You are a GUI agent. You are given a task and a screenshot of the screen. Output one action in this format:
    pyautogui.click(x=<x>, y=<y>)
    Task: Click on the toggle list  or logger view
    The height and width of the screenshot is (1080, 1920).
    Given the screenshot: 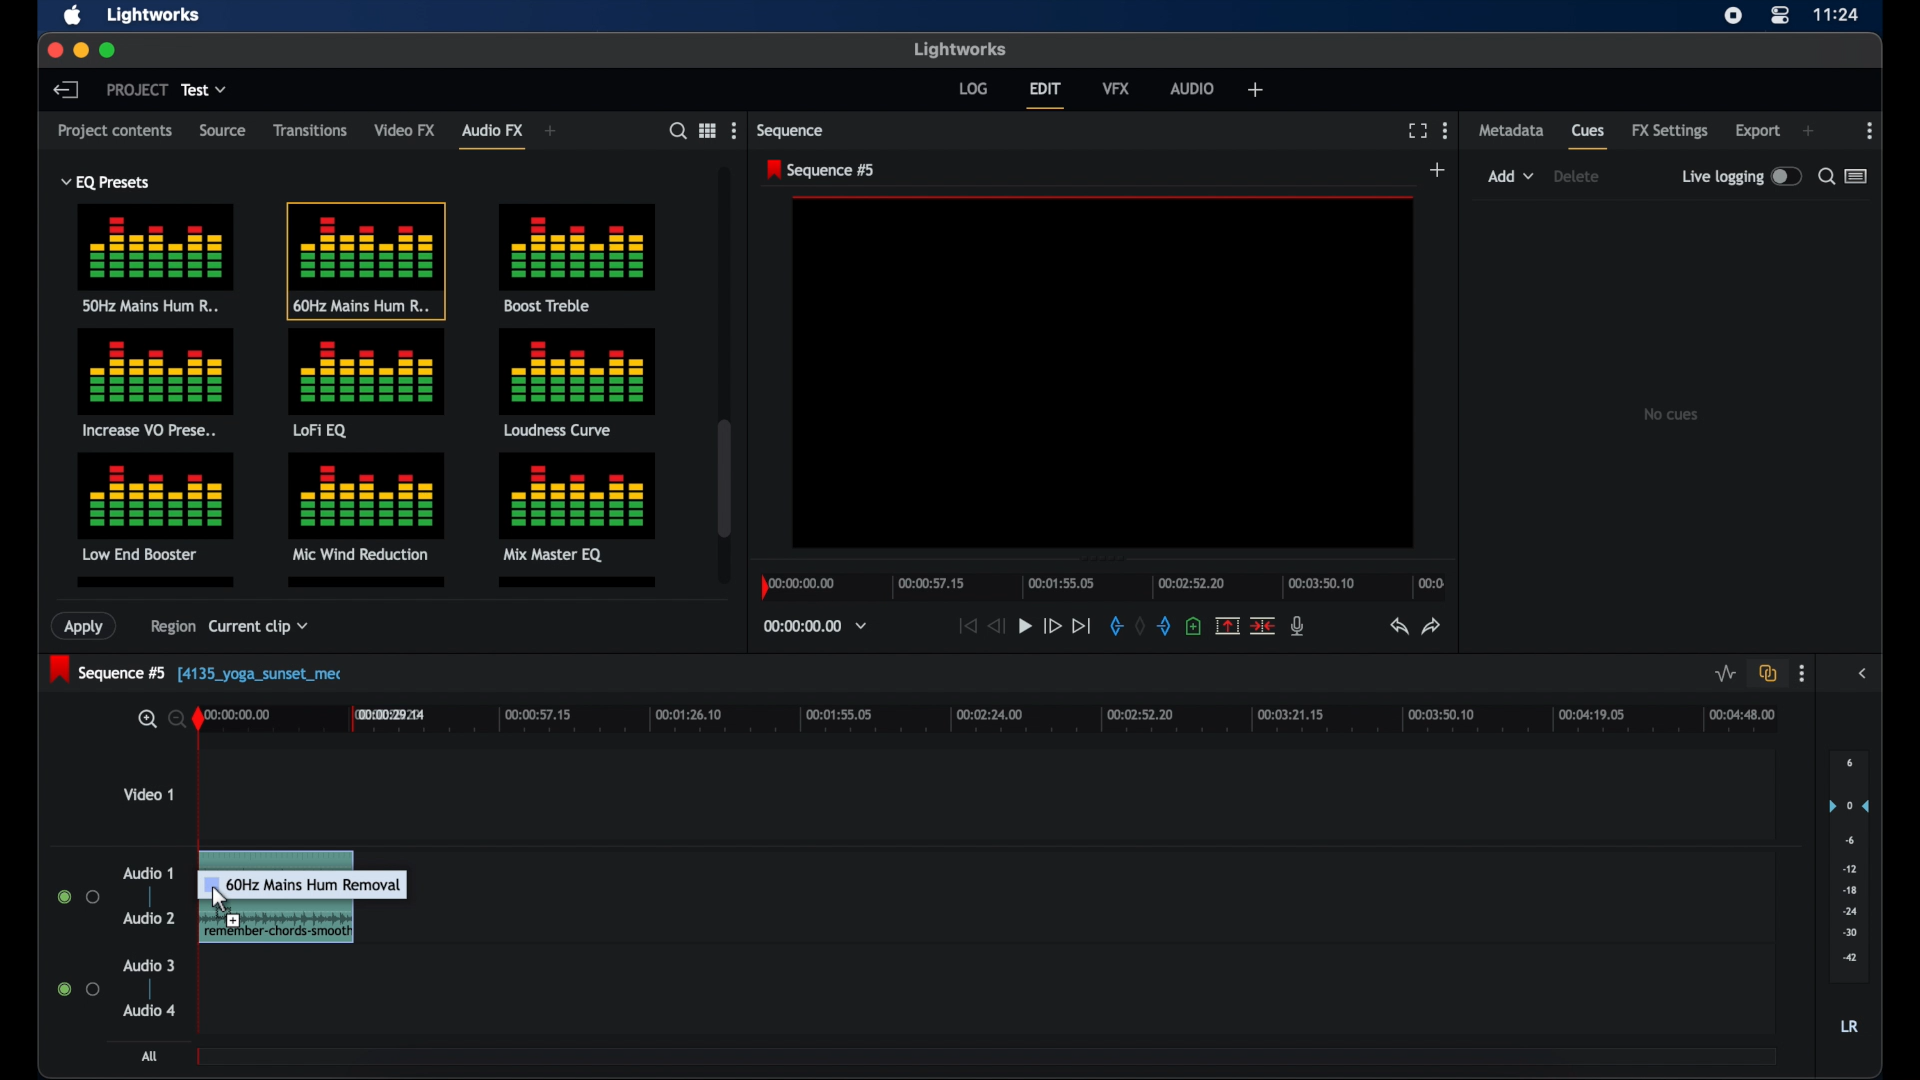 What is the action you would take?
    pyautogui.click(x=1856, y=176)
    